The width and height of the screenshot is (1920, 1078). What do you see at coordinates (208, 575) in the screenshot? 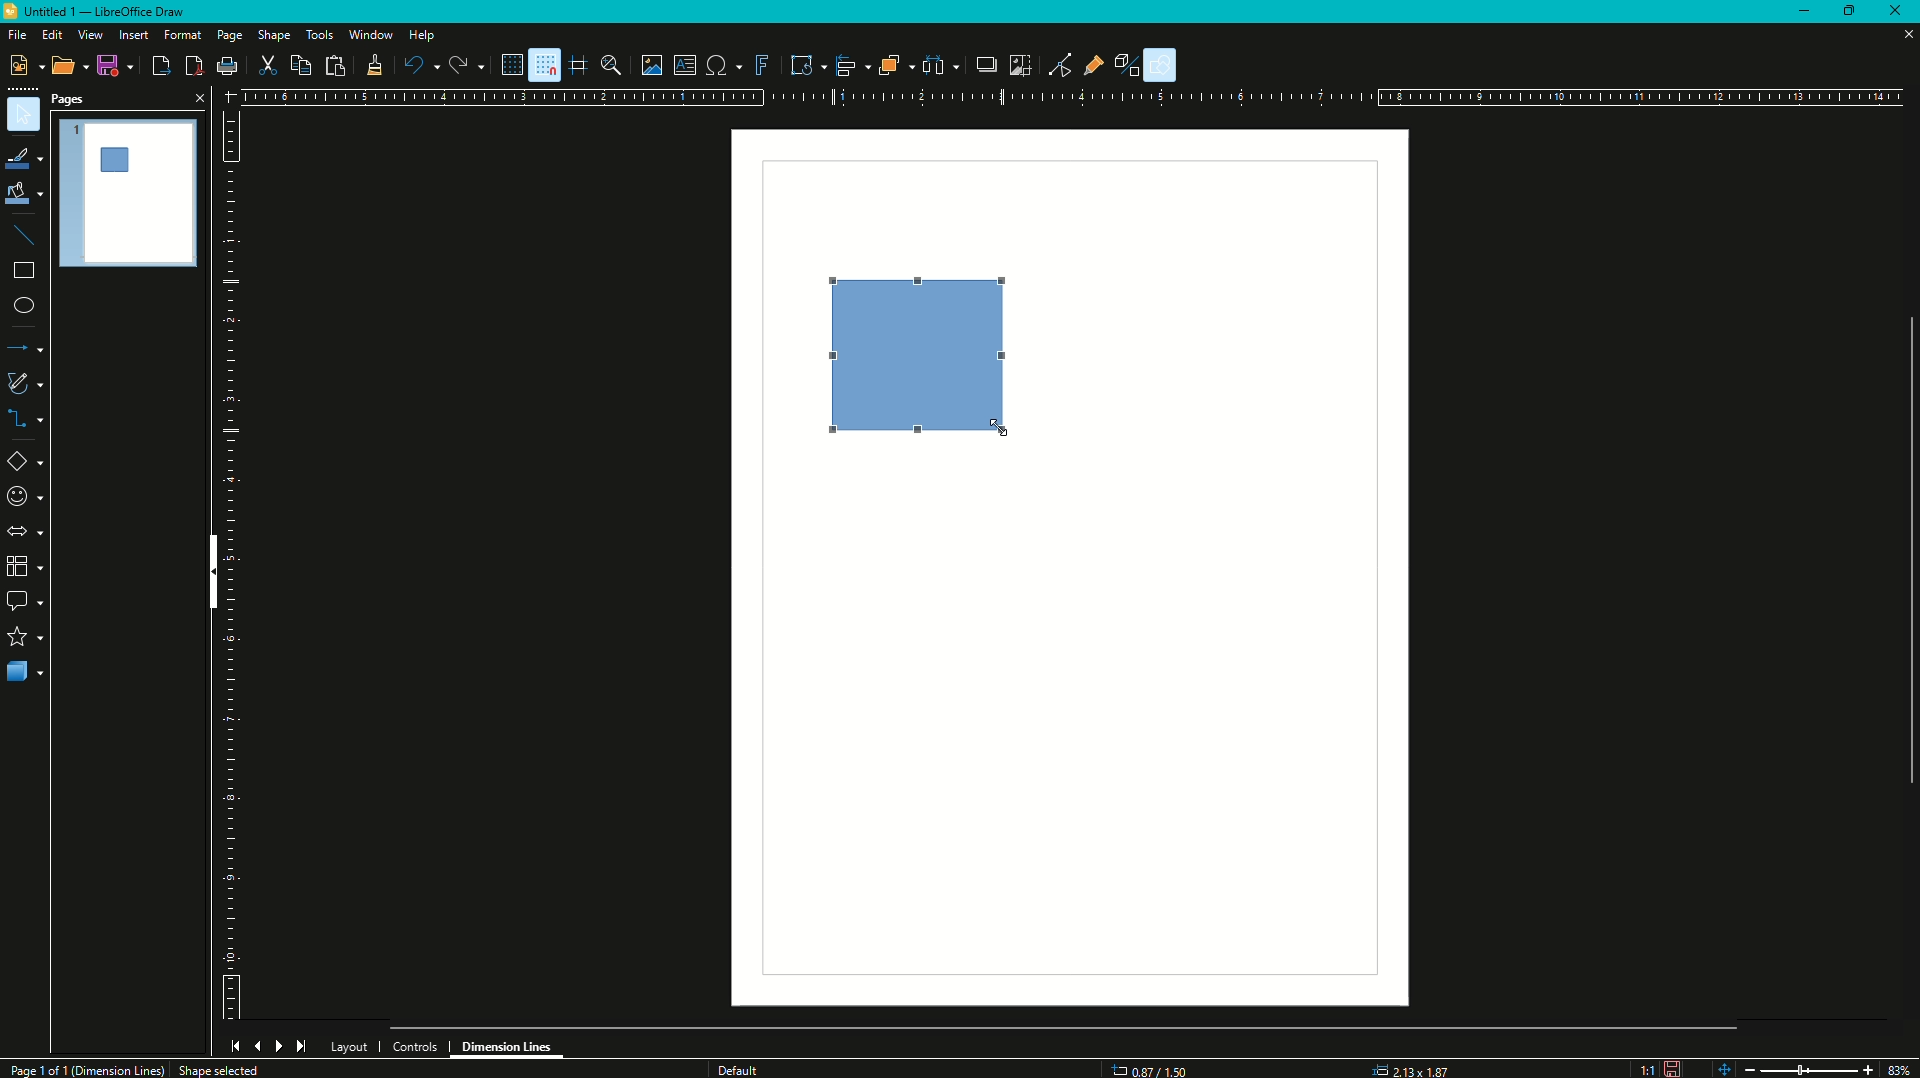
I see `Hide` at bounding box center [208, 575].